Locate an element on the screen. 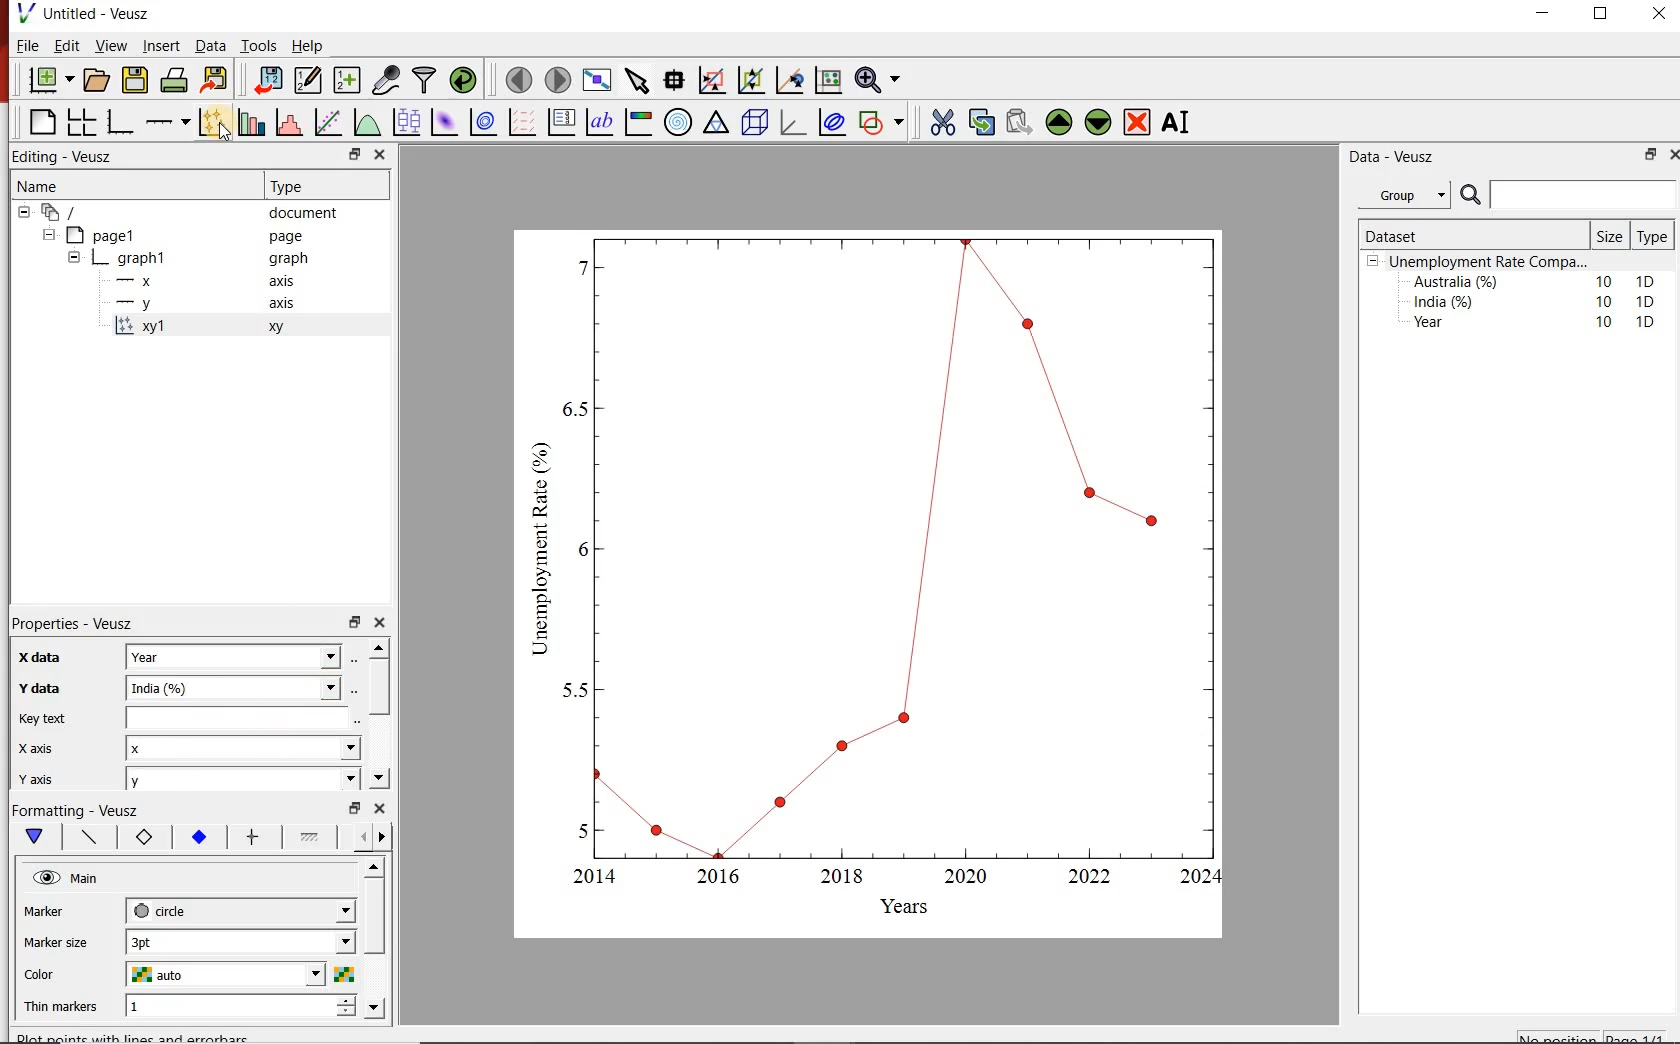  close is located at coordinates (381, 154).